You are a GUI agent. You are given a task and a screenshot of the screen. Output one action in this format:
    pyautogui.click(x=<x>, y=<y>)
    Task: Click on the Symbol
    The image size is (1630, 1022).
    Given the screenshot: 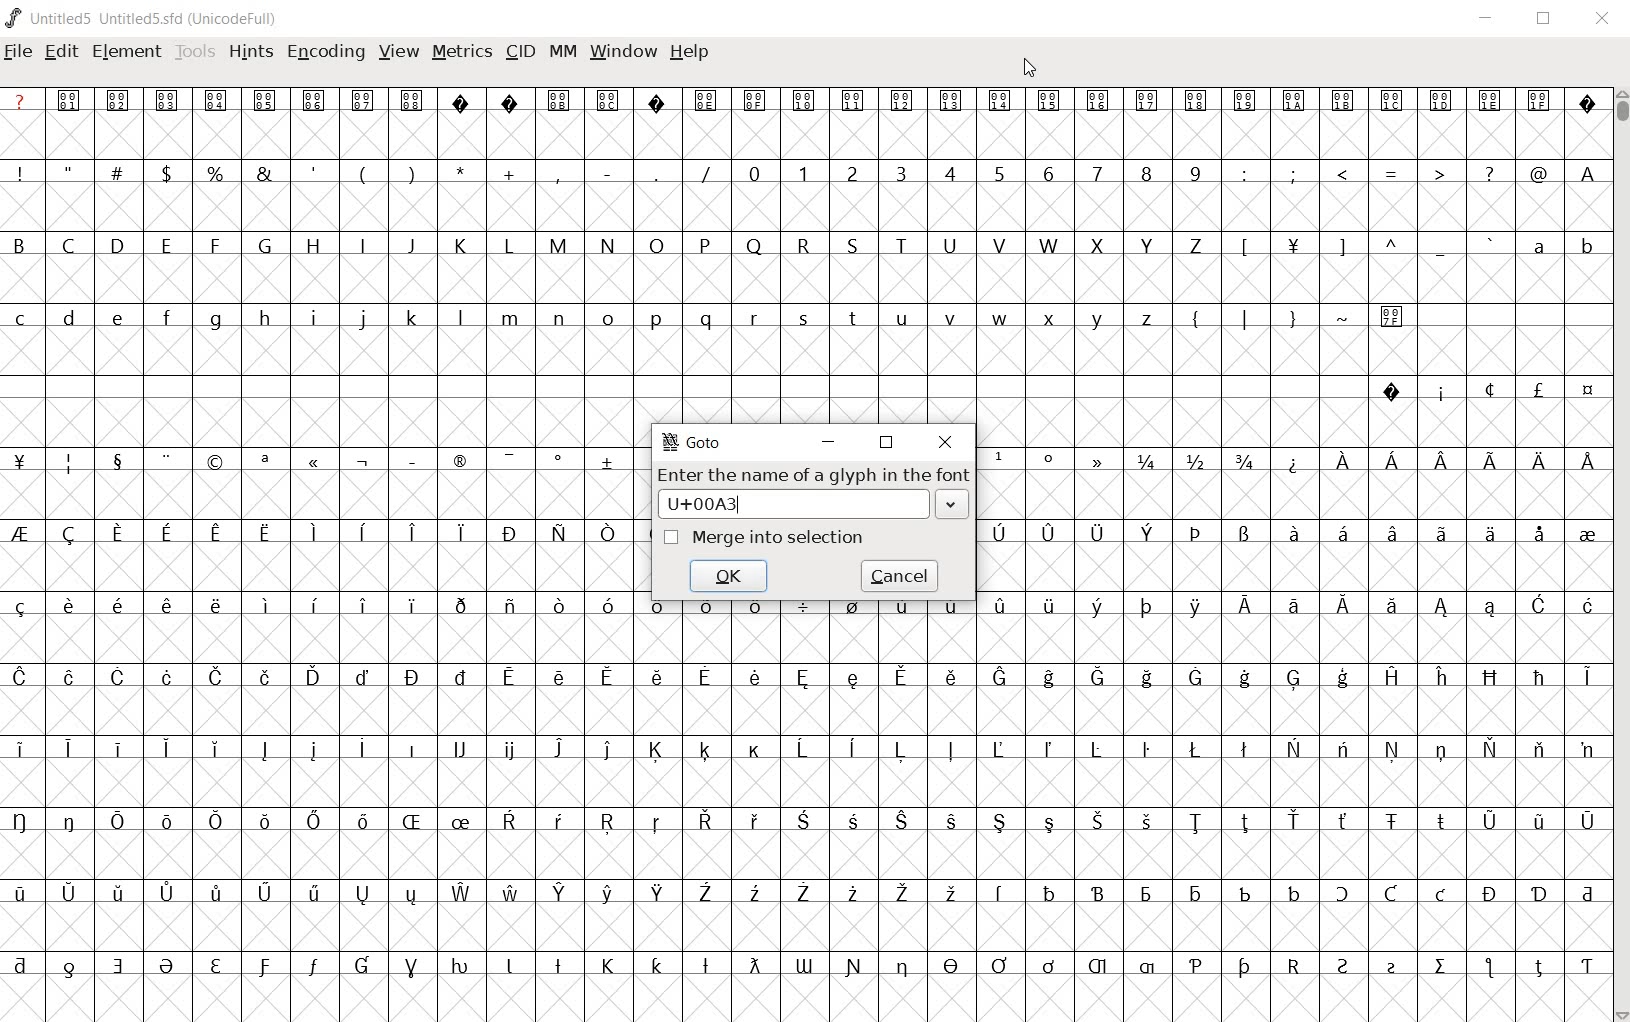 What is the action you would take?
    pyautogui.click(x=1442, y=895)
    